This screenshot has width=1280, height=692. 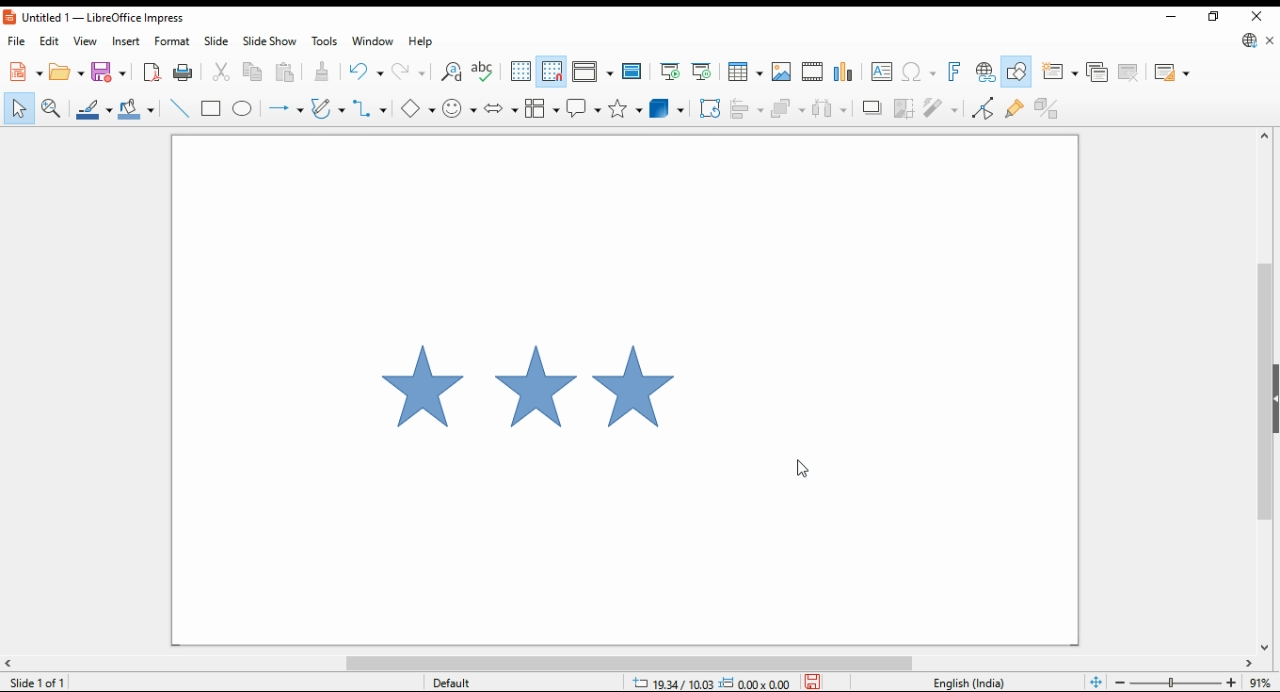 I want to click on rectangle, so click(x=211, y=108).